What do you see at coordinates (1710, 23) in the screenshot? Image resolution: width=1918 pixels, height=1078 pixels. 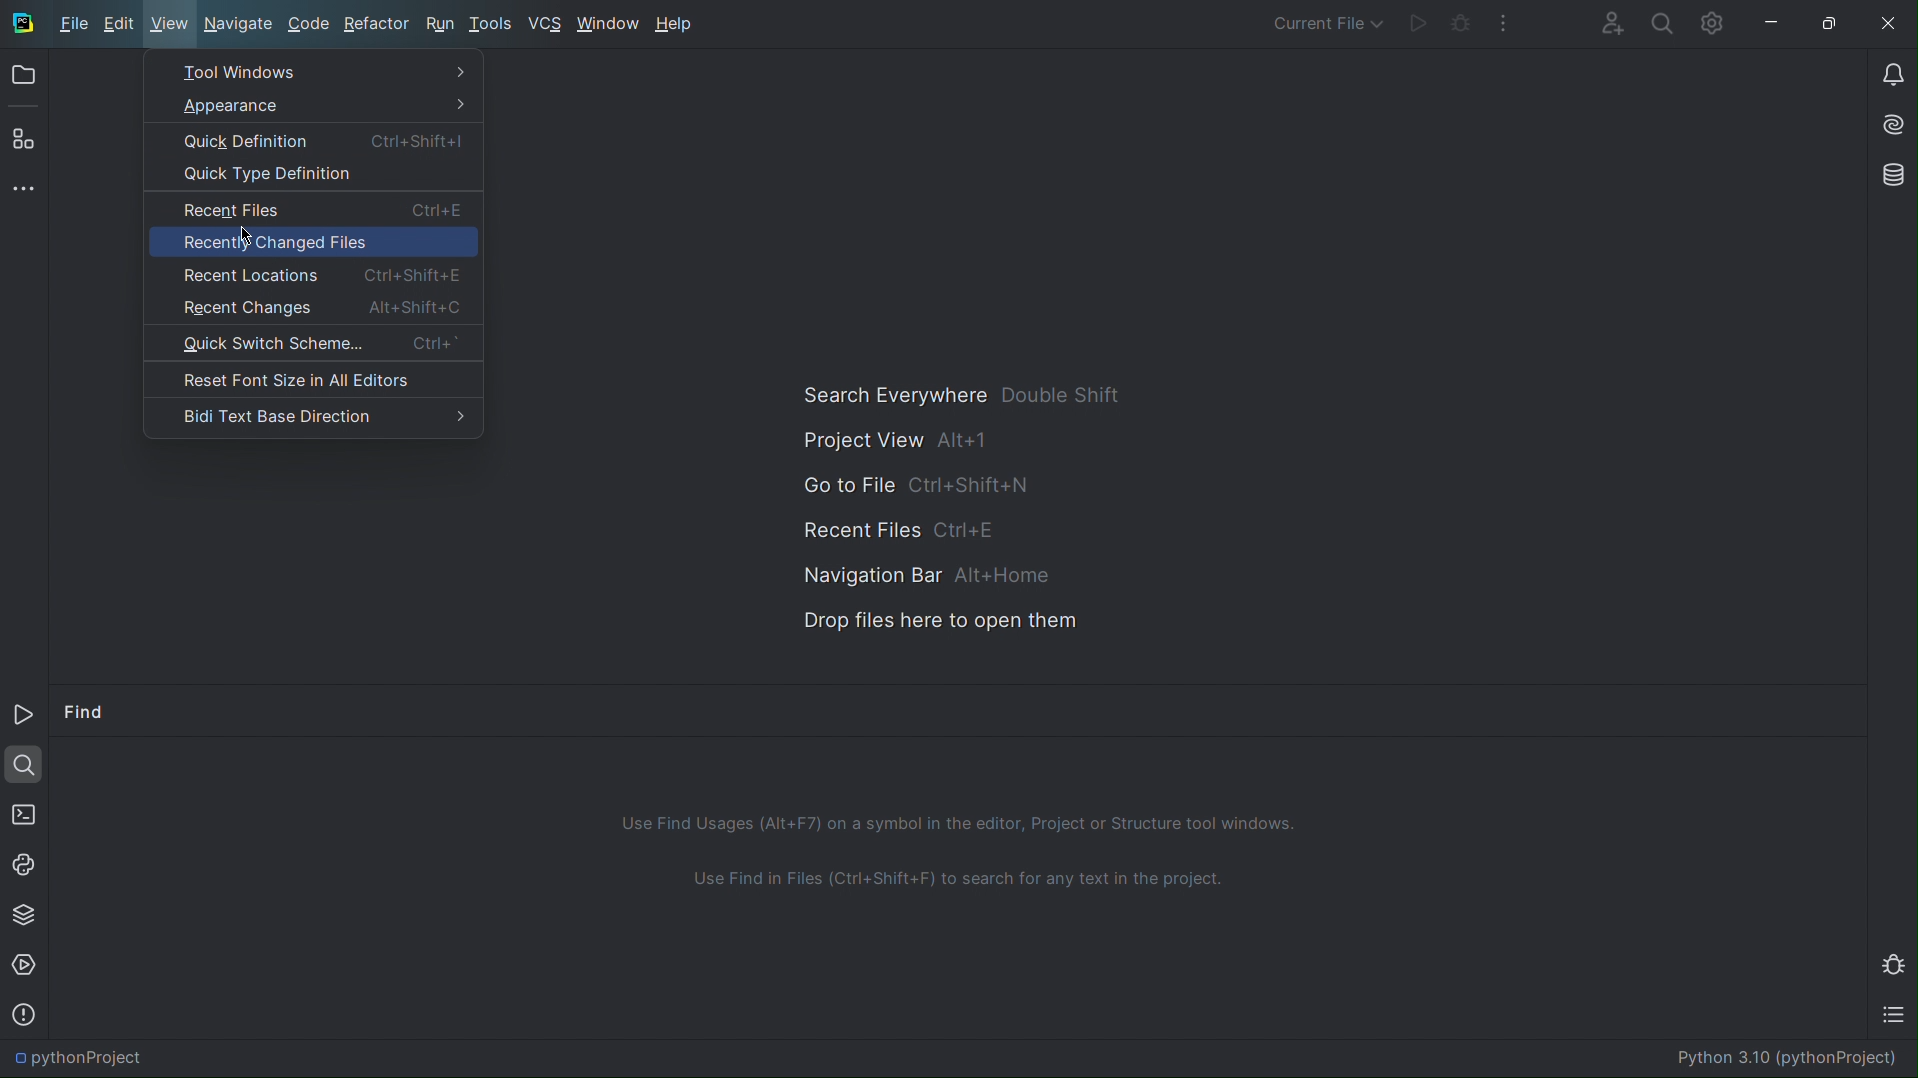 I see `Settings` at bounding box center [1710, 23].